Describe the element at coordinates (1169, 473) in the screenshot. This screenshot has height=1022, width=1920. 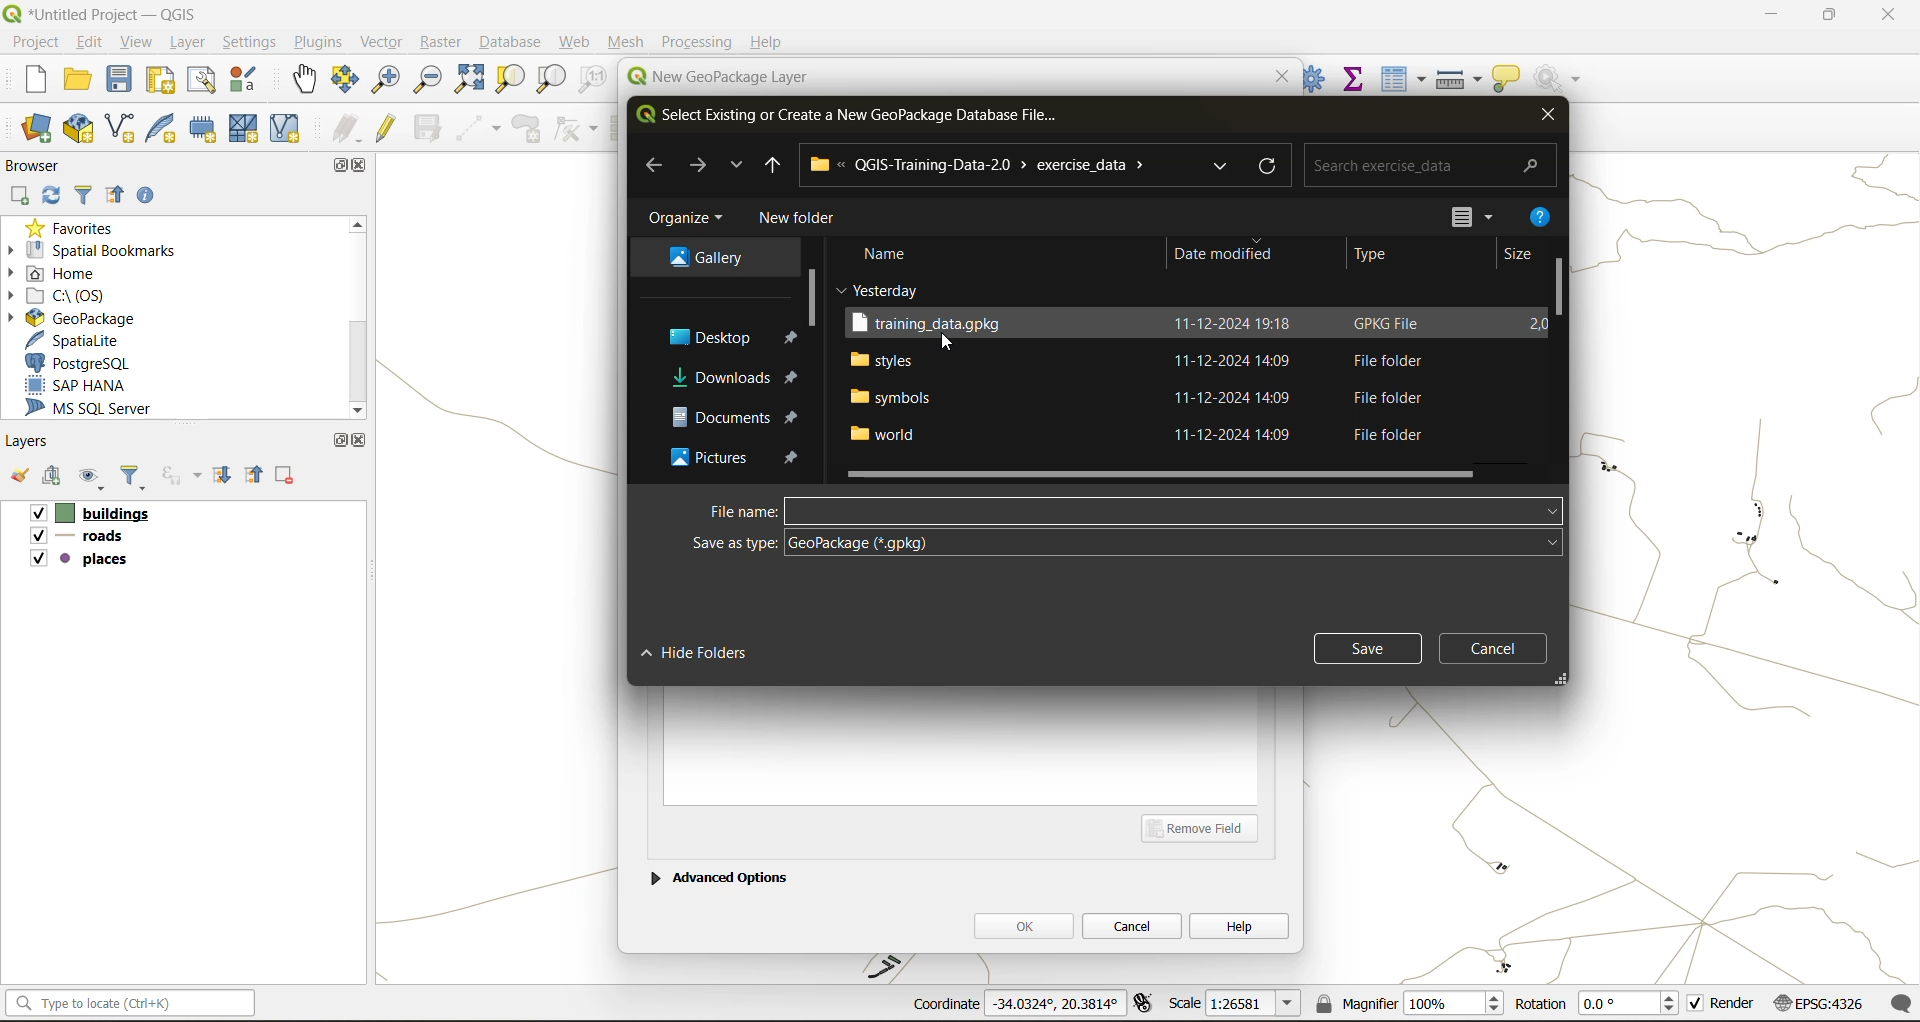
I see `Scroll Bar` at that location.